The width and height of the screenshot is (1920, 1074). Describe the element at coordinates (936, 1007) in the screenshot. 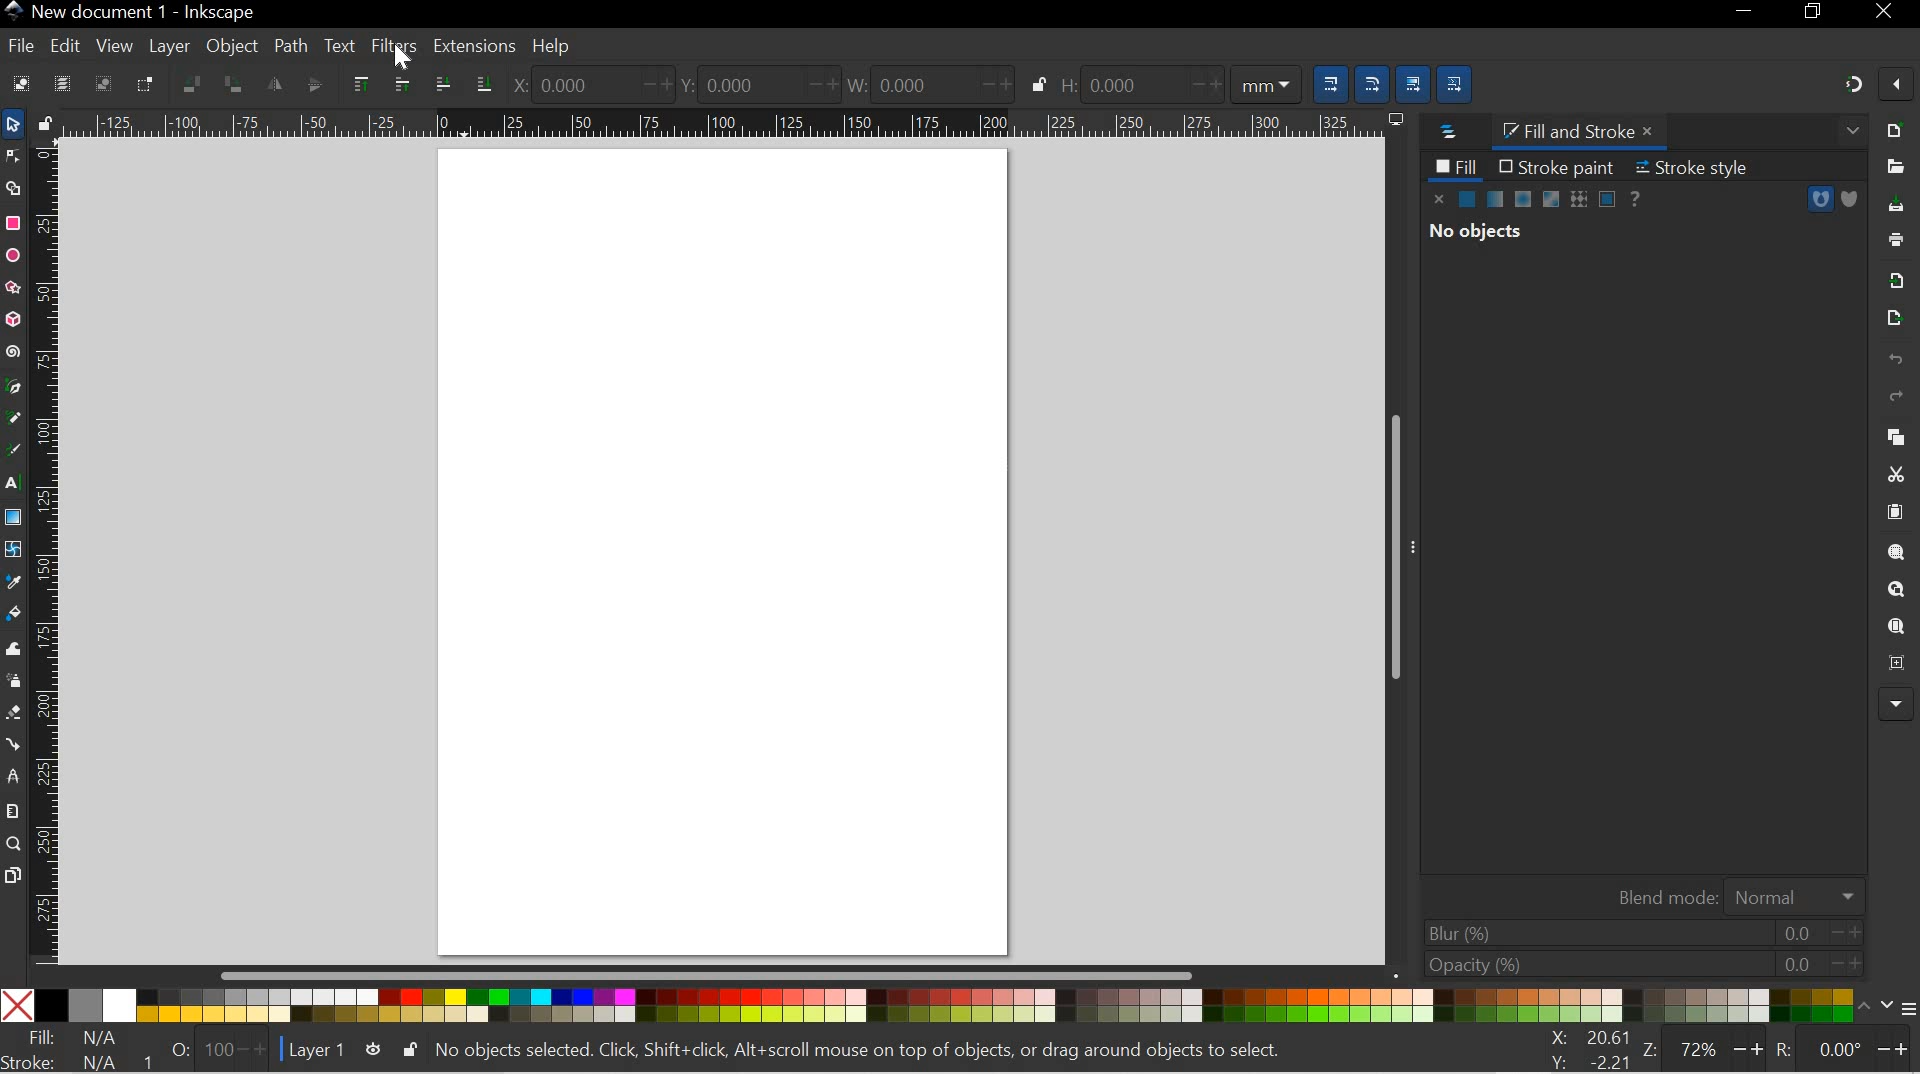

I see `COLOR` at that location.